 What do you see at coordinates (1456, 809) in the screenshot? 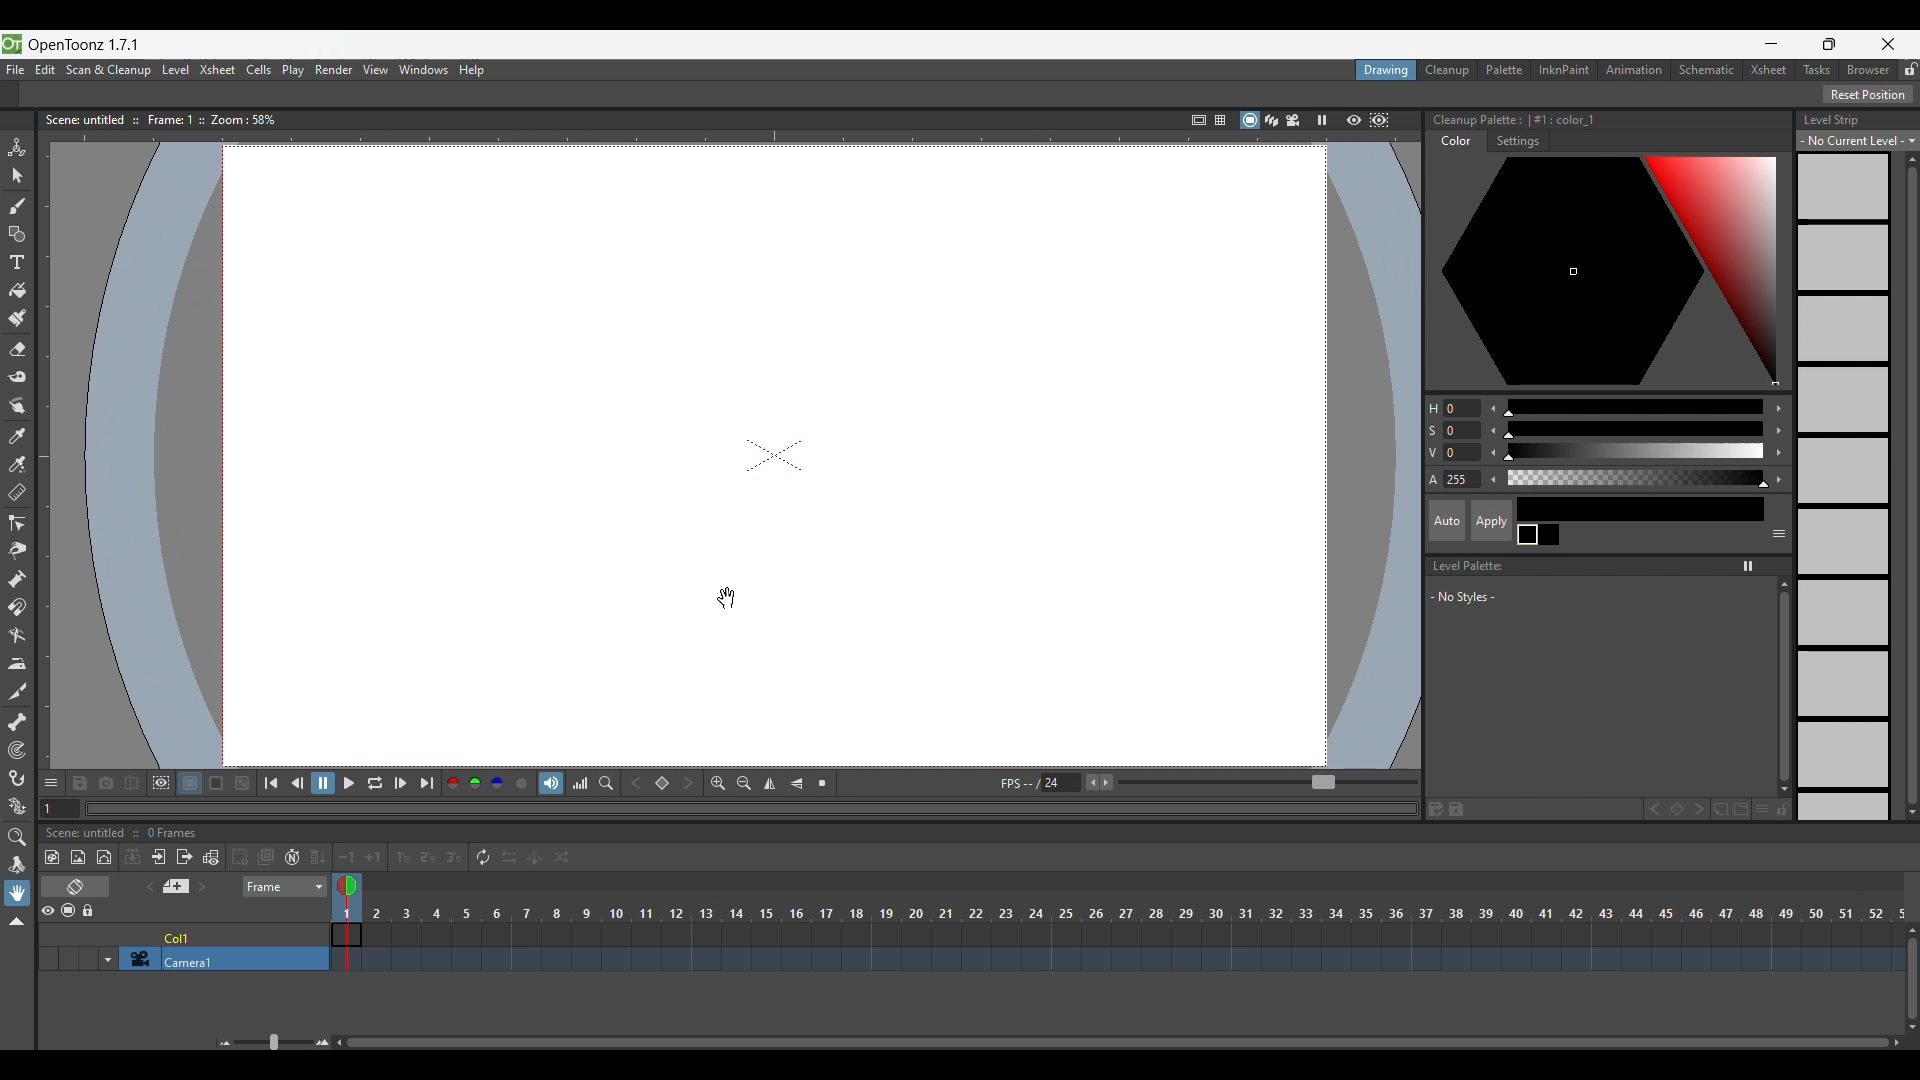
I see `Save palette` at bounding box center [1456, 809].